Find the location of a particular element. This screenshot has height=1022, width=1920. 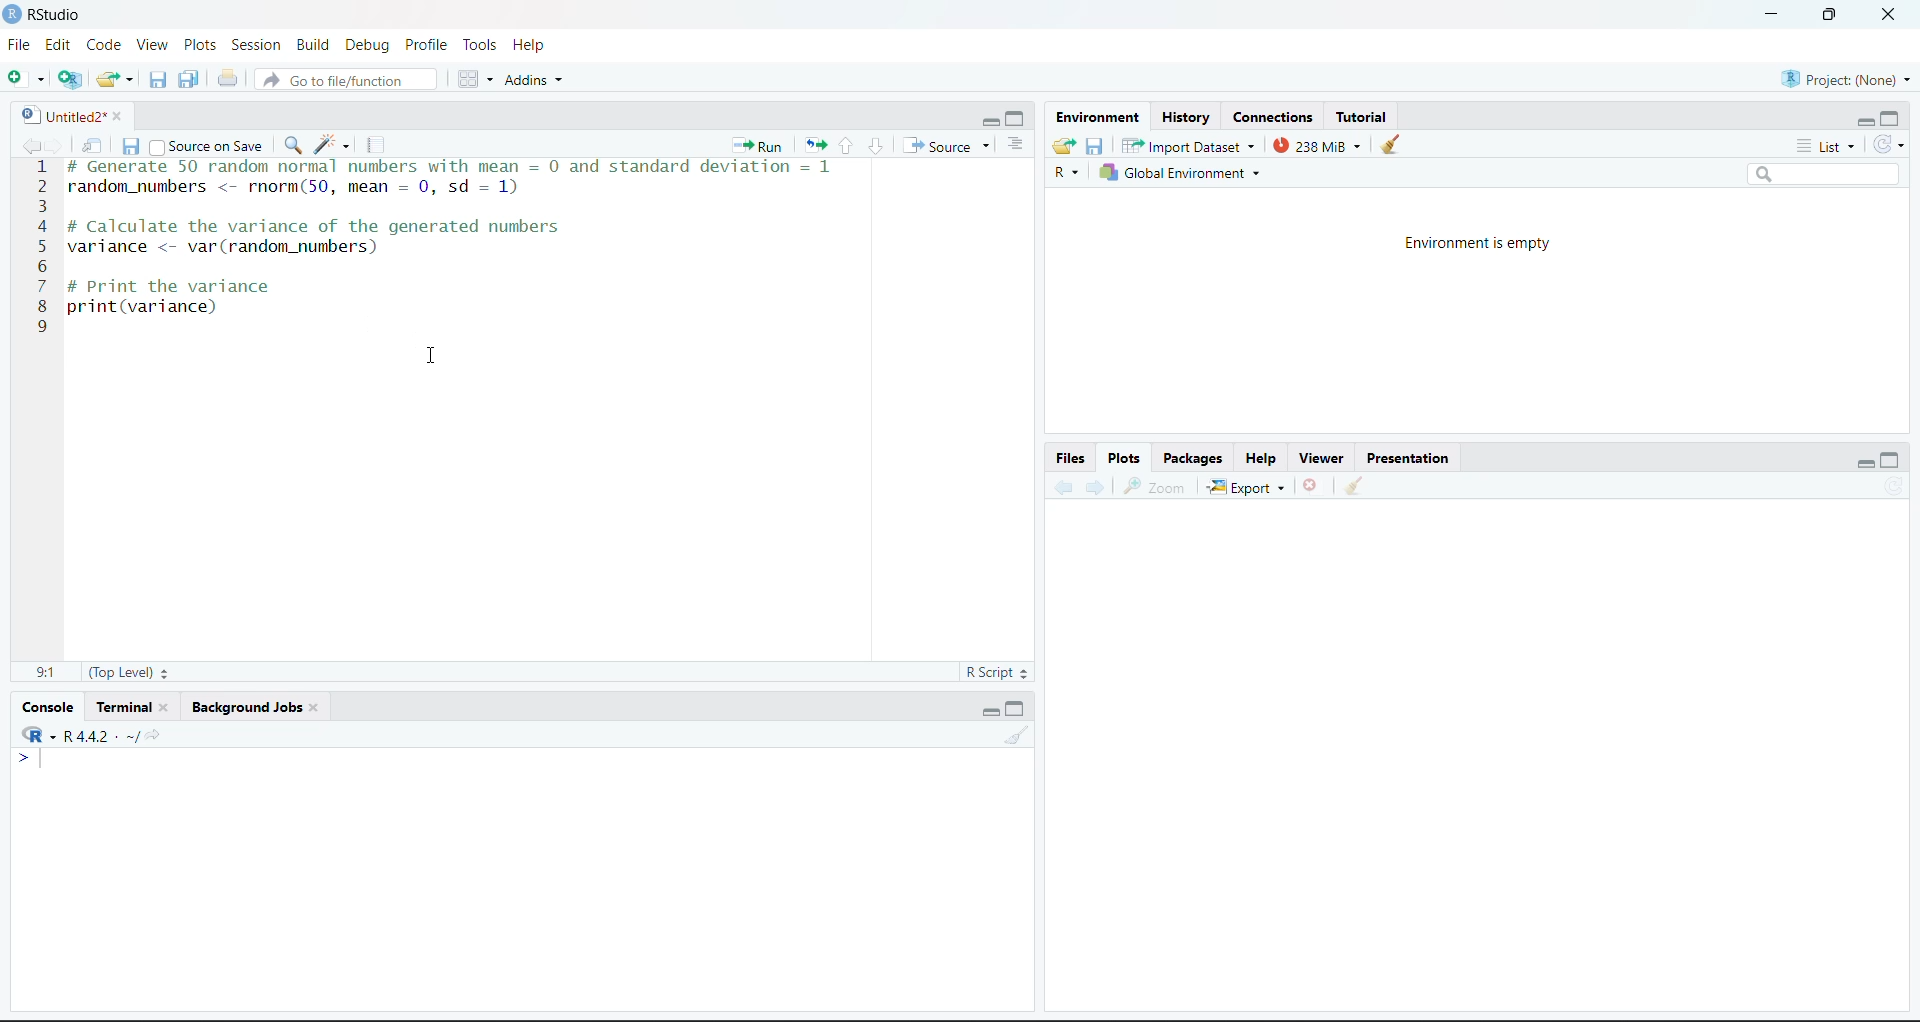

line numbering  is located at coordinates (41, 249).